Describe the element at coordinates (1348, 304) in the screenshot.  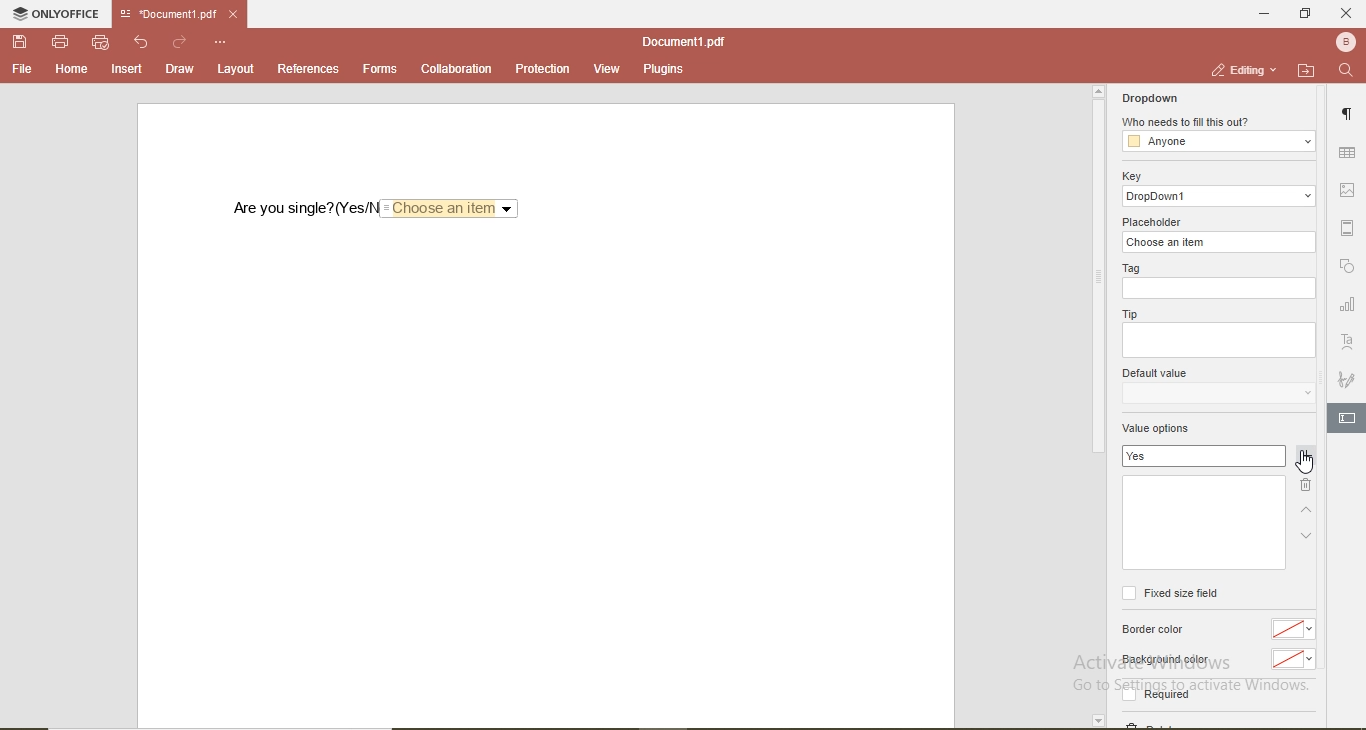
I see `chart` at that location.